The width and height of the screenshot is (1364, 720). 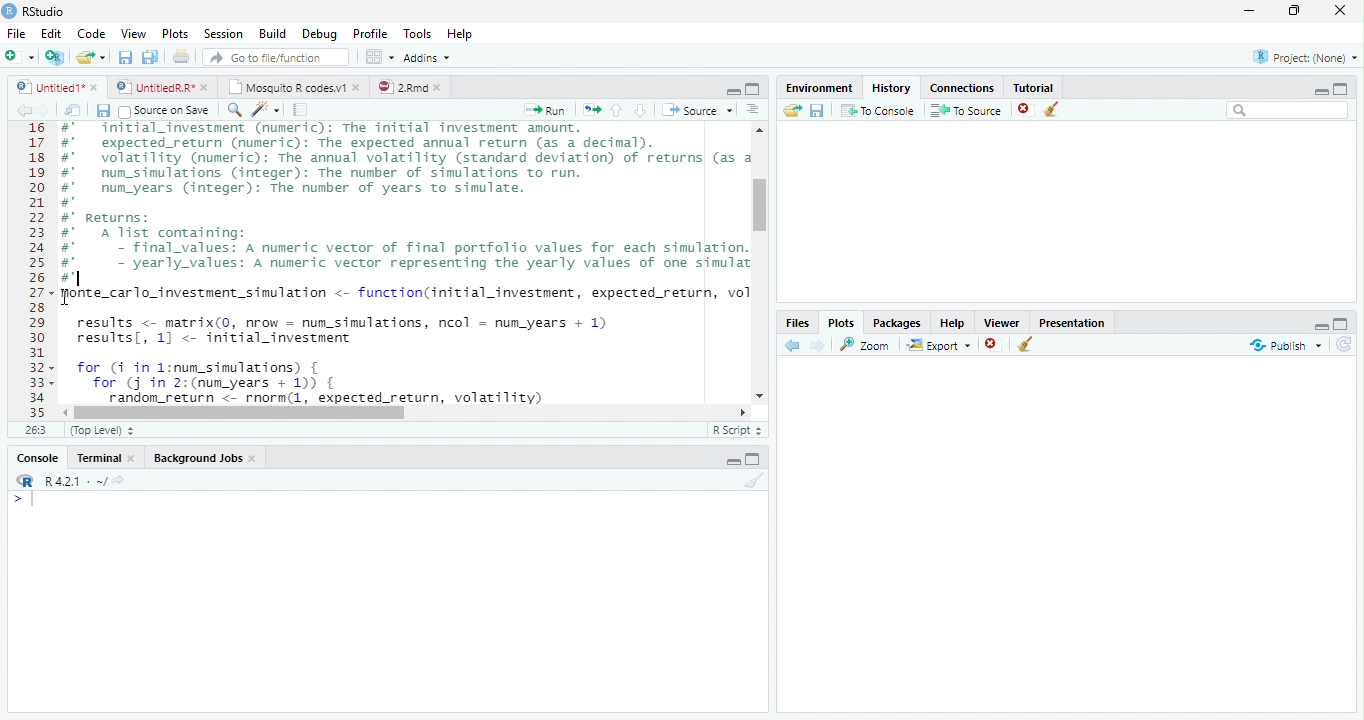 What do you see at coordinates (387, 601) in the screenshot?
I see `Console` at bounding box center [387, 601].